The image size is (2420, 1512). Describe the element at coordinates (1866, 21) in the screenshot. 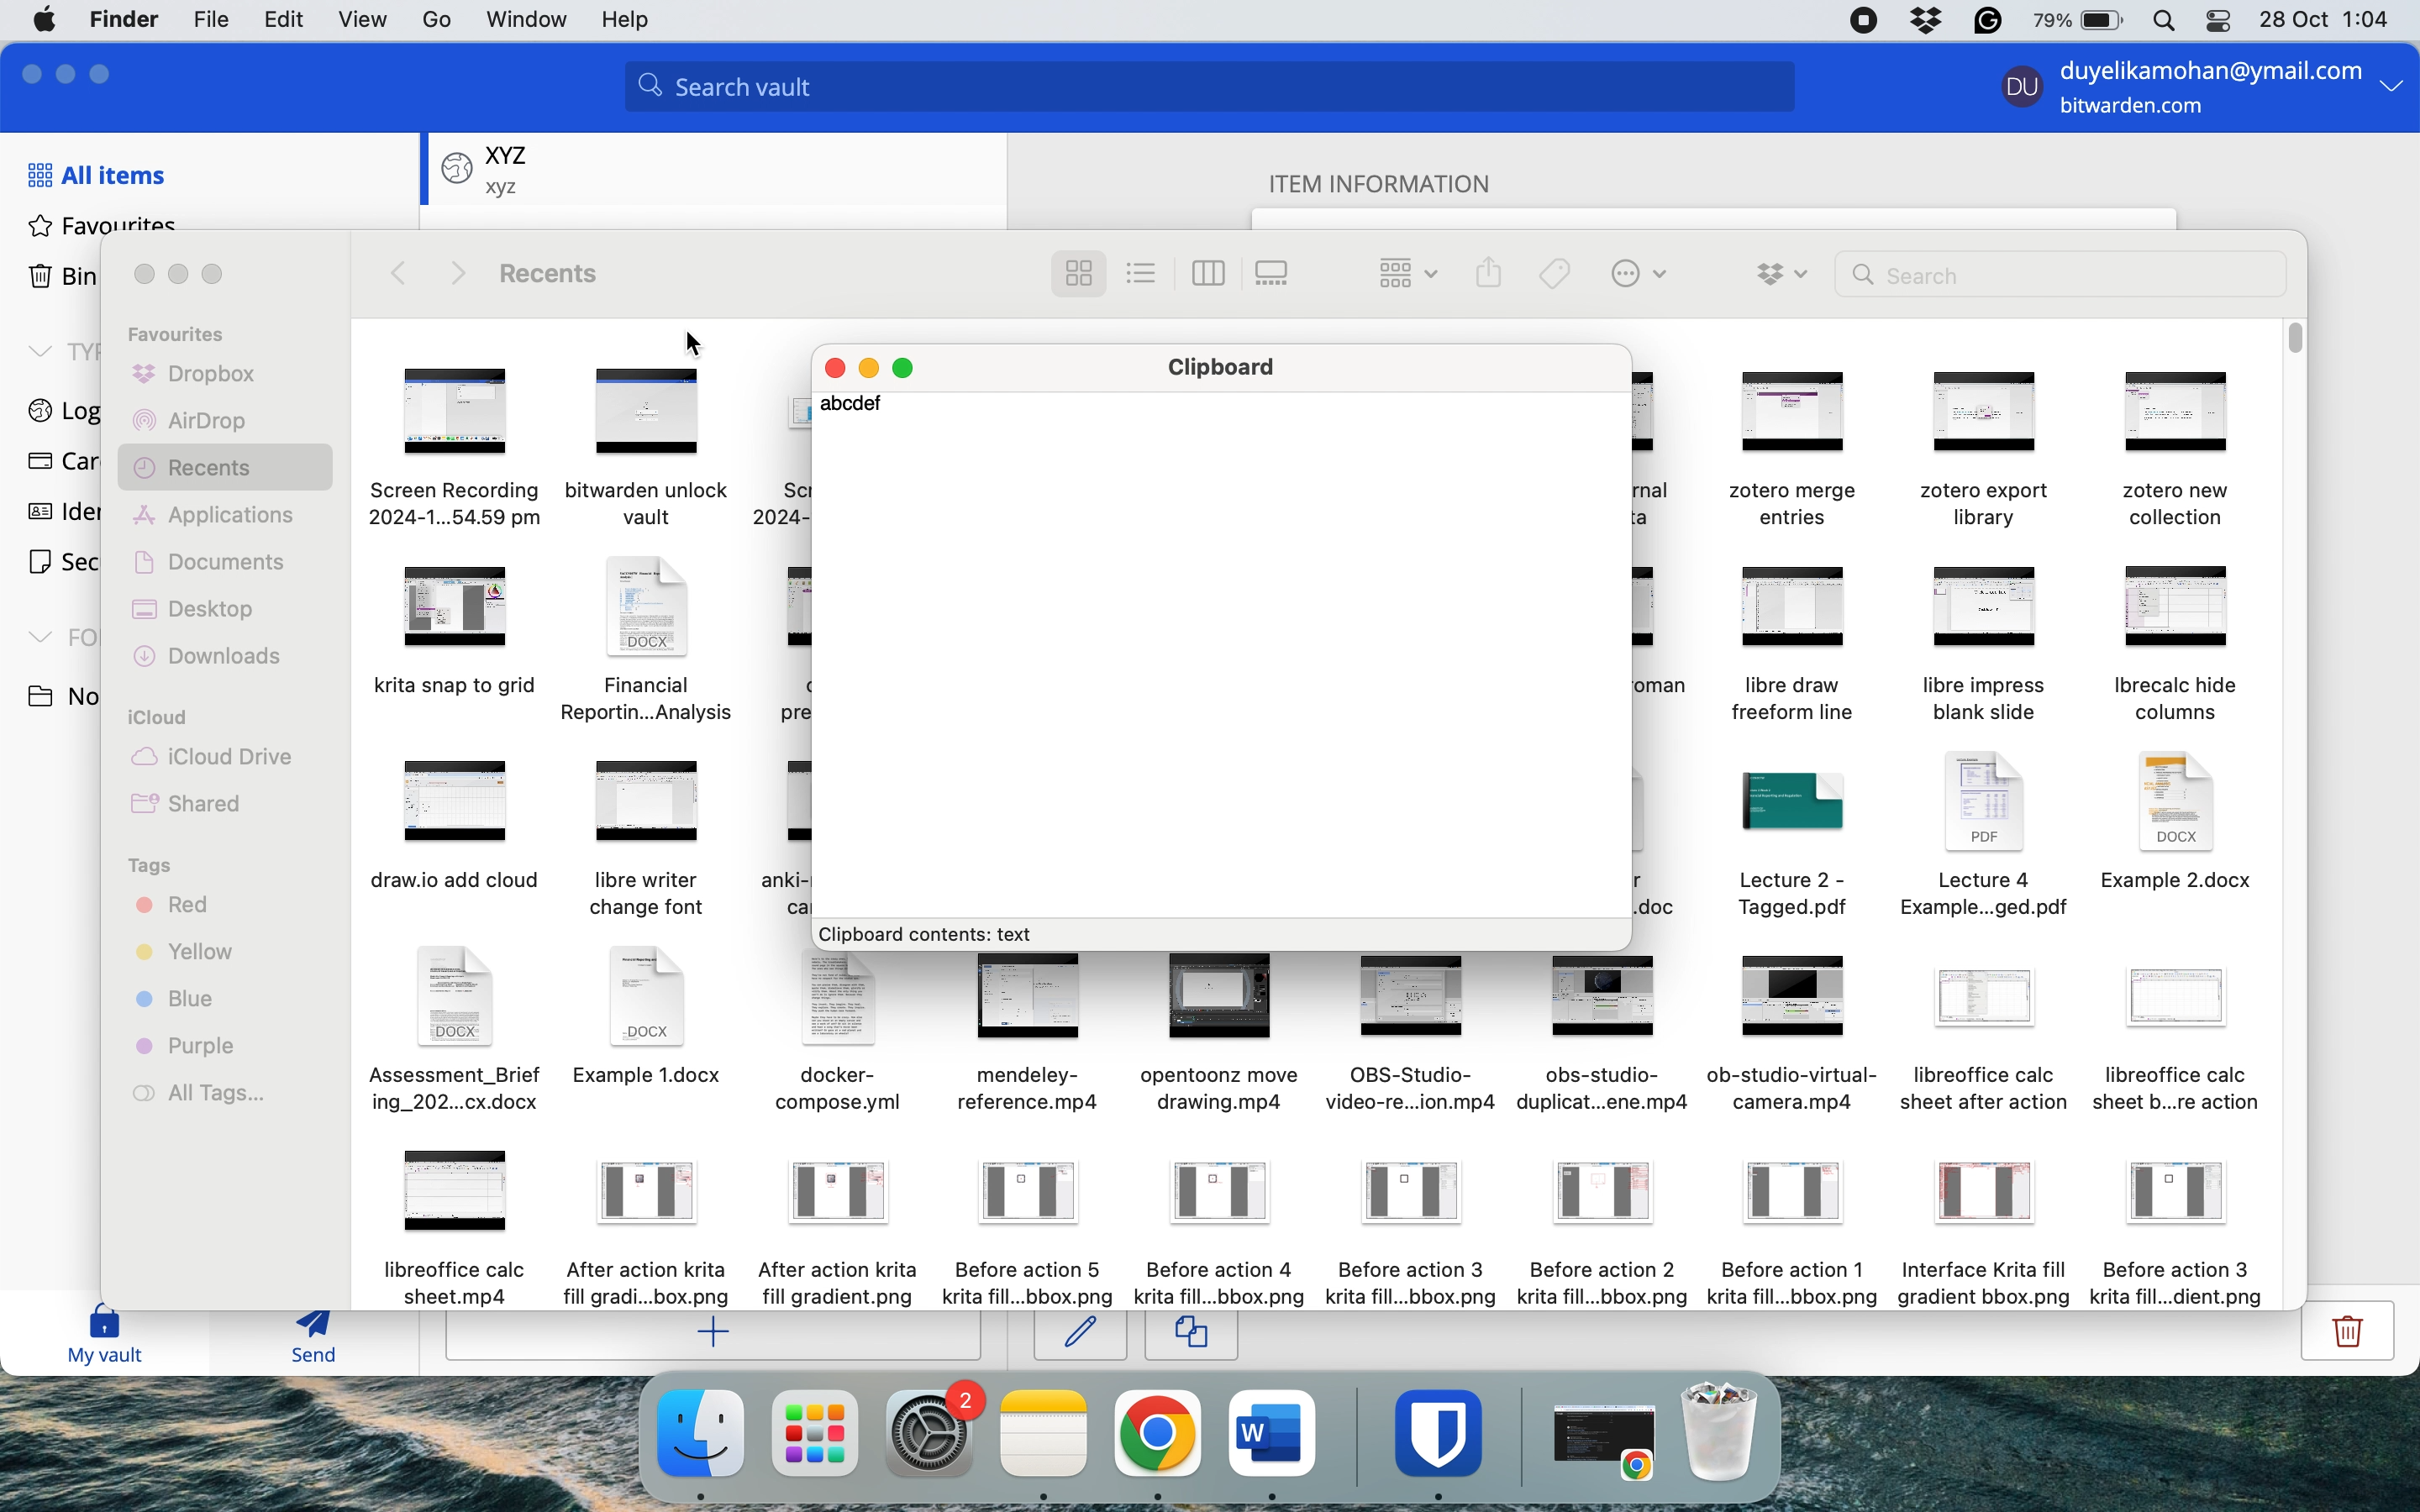

I see `screen recorder` at that location.